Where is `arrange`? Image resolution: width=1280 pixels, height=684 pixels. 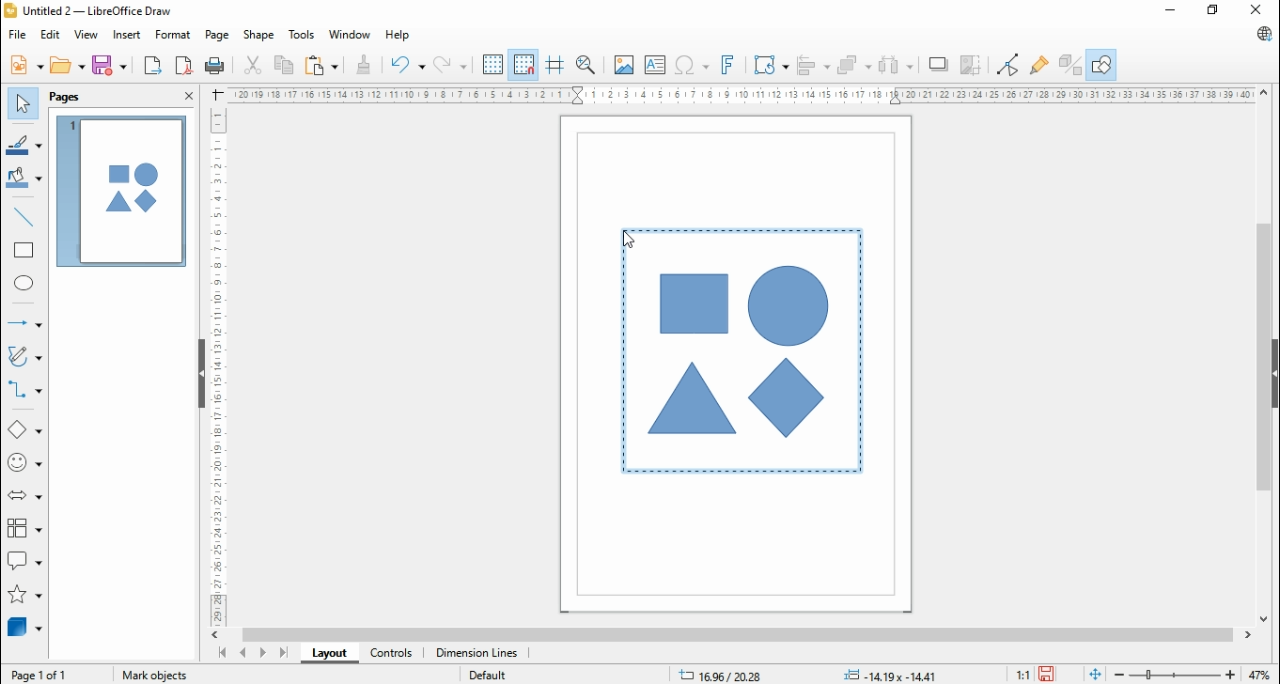 arrange is located at coordinates (854, 64).